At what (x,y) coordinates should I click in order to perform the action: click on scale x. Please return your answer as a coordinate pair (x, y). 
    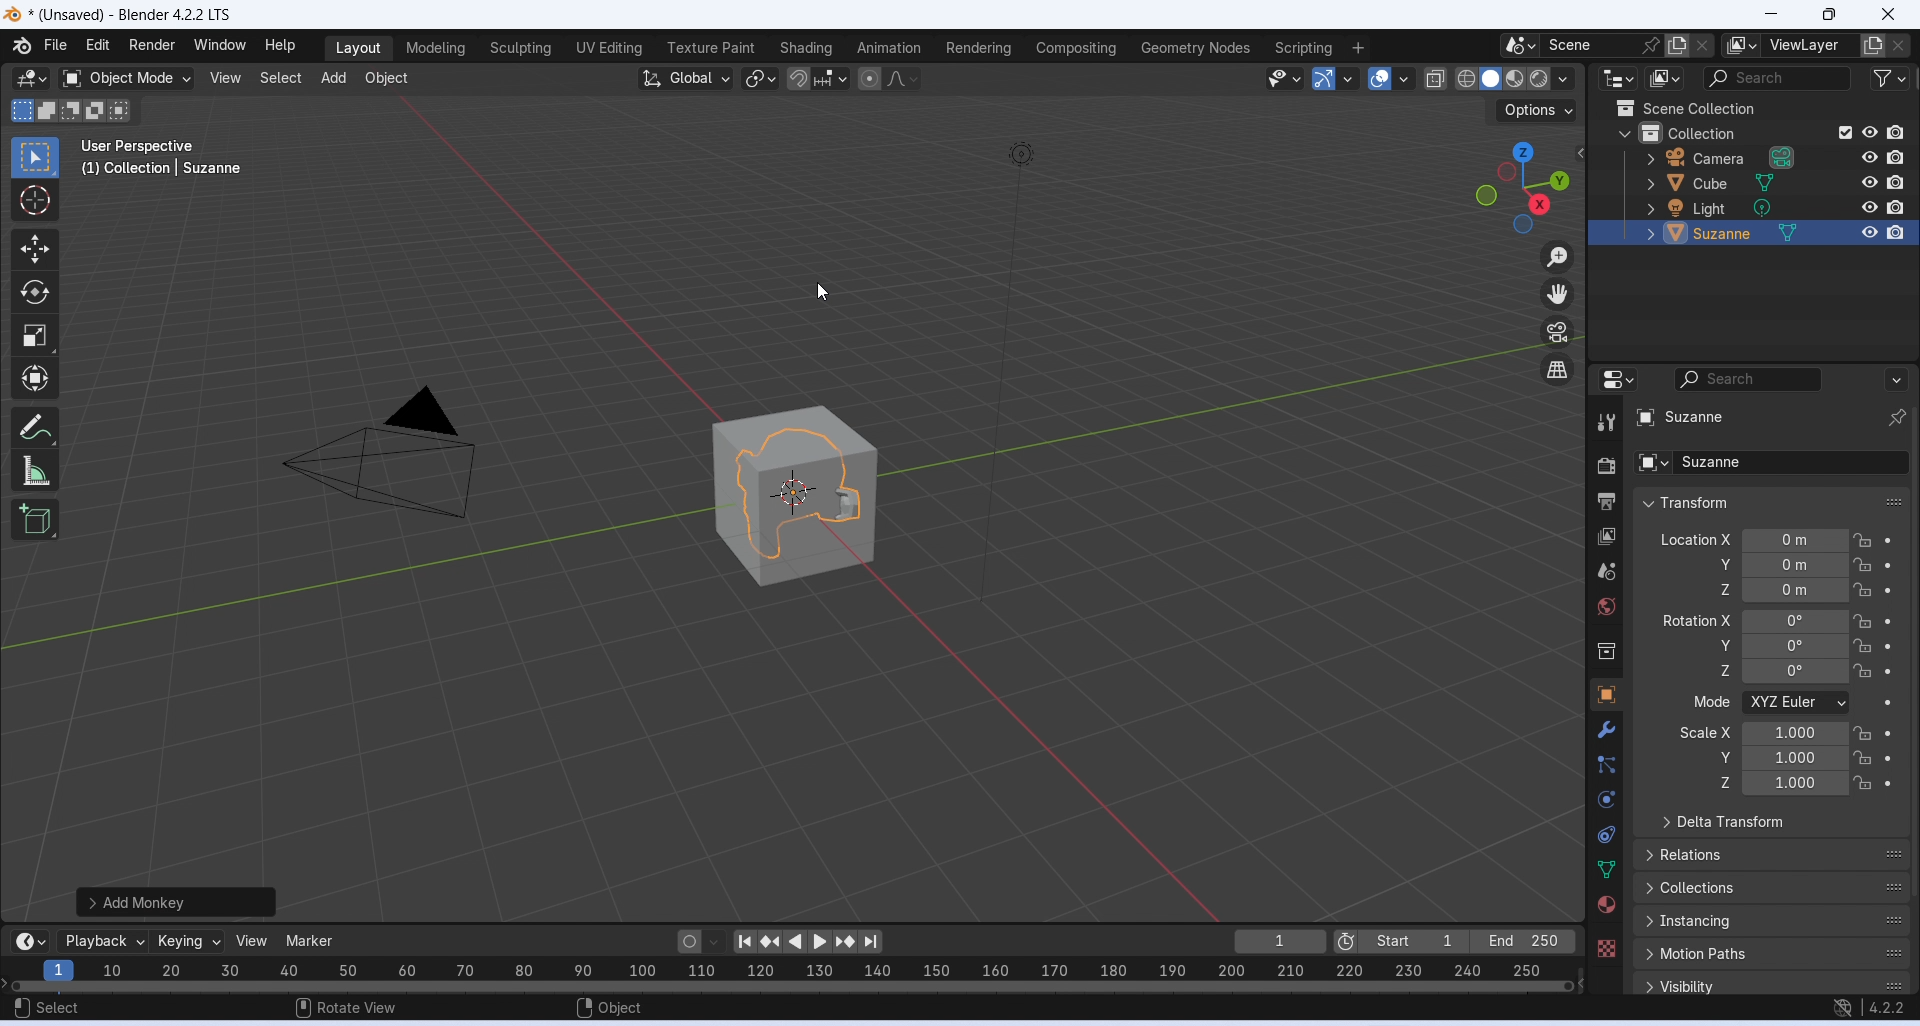
    Looking at the image, I should click on (1703, 732).